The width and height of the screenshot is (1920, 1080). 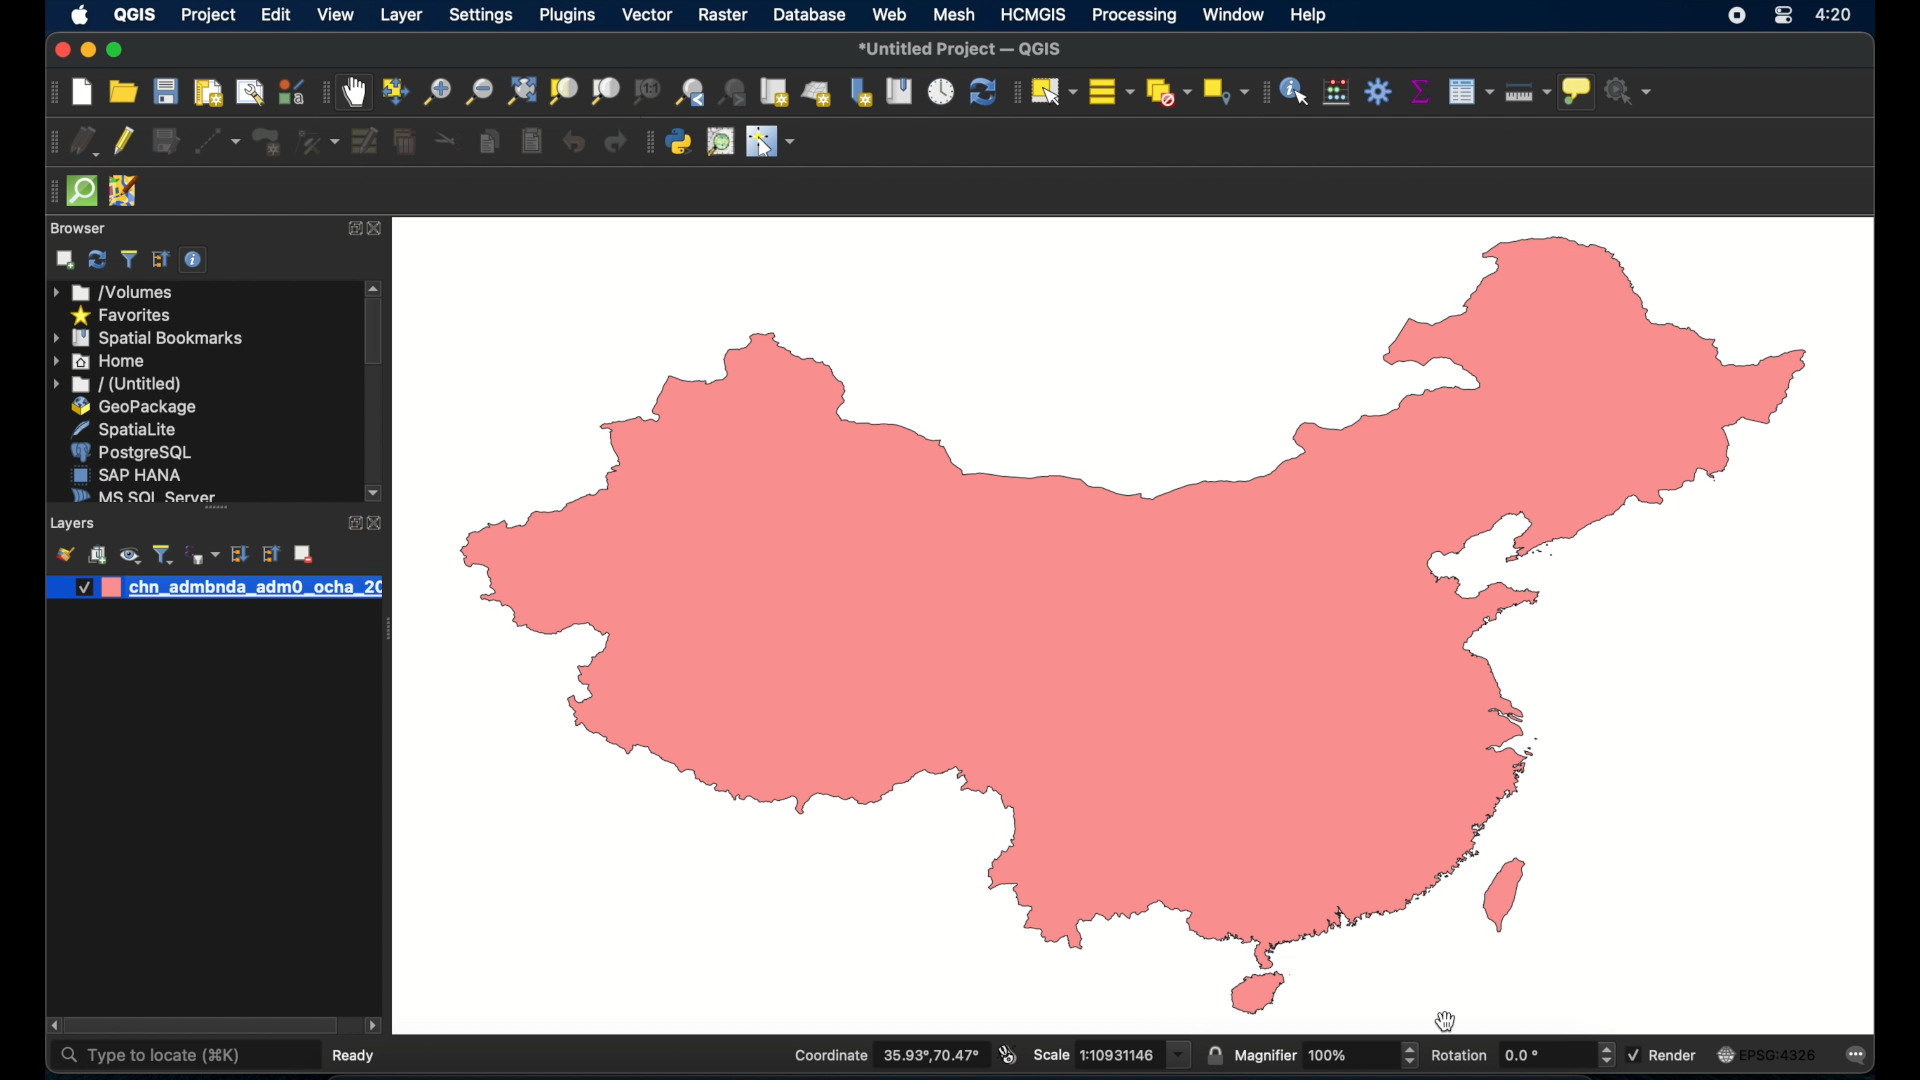 What do you see at coordinates (1262, 94) in the screenshot?
I see `attributes toolbar` at bounding box center [1262, 94].